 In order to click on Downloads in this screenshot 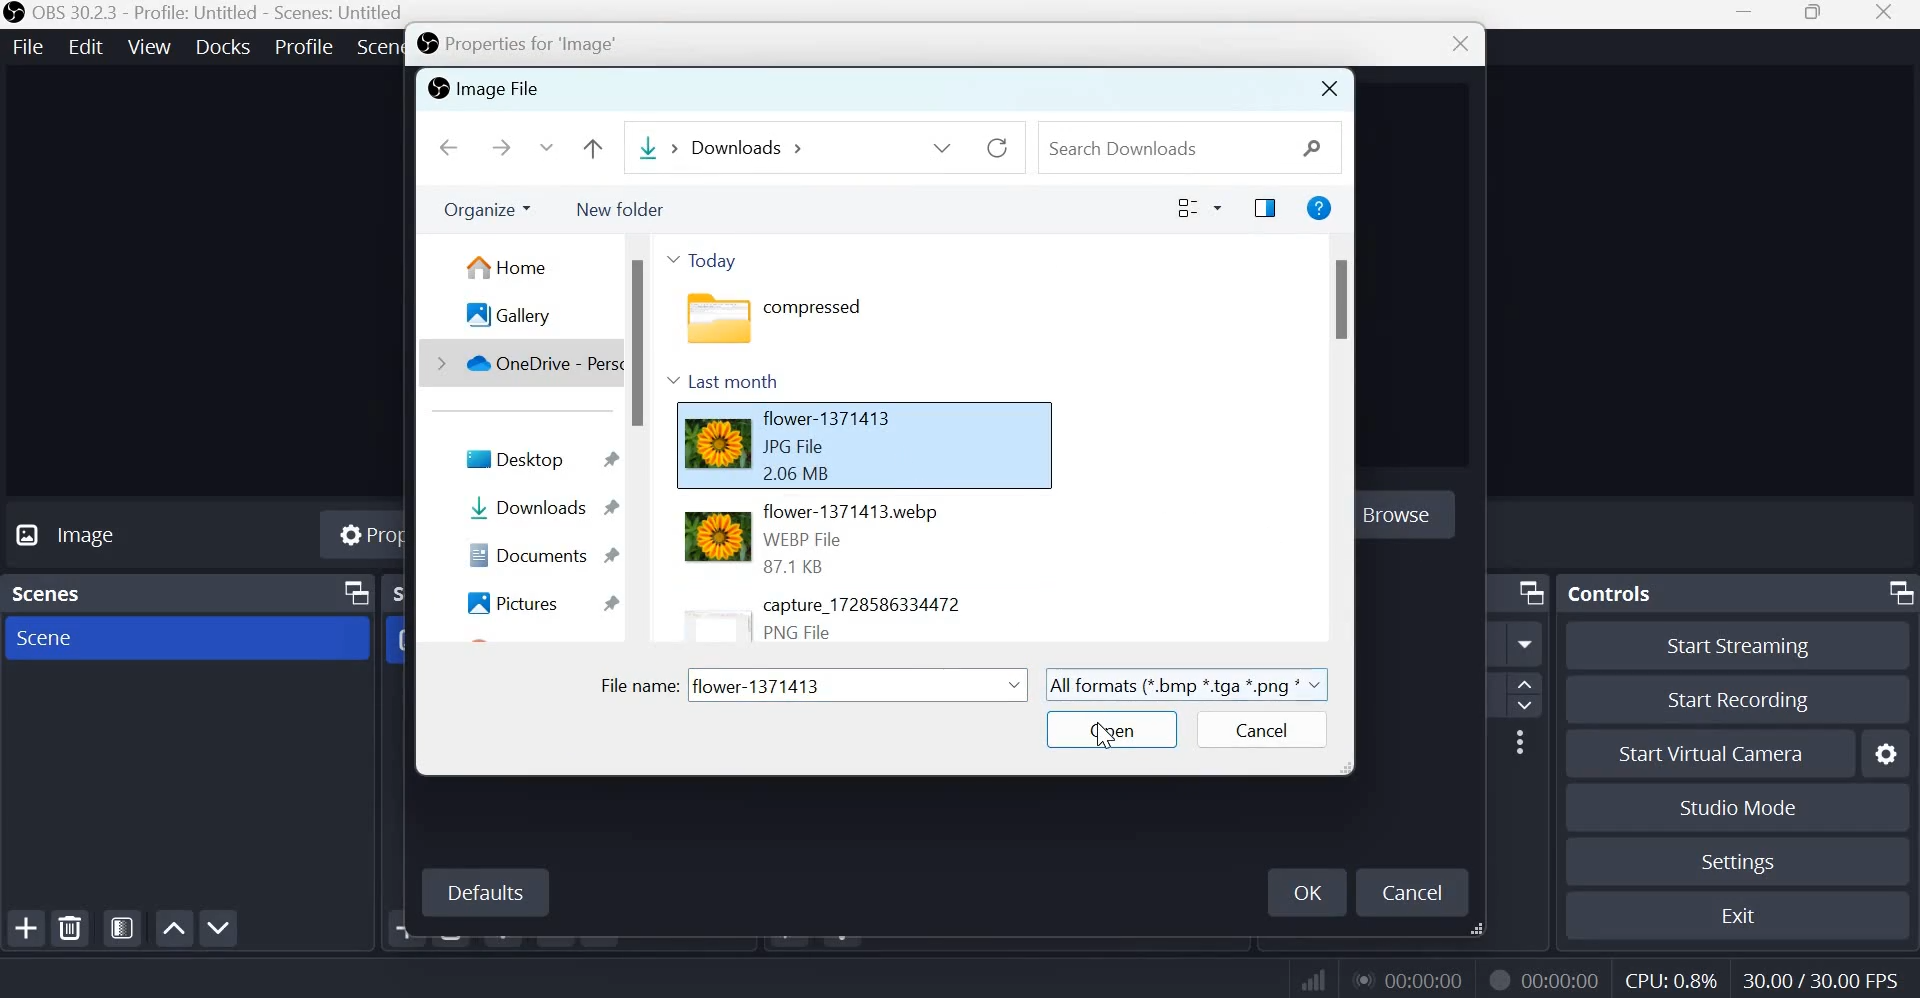, I will do `click(750, 149)`.